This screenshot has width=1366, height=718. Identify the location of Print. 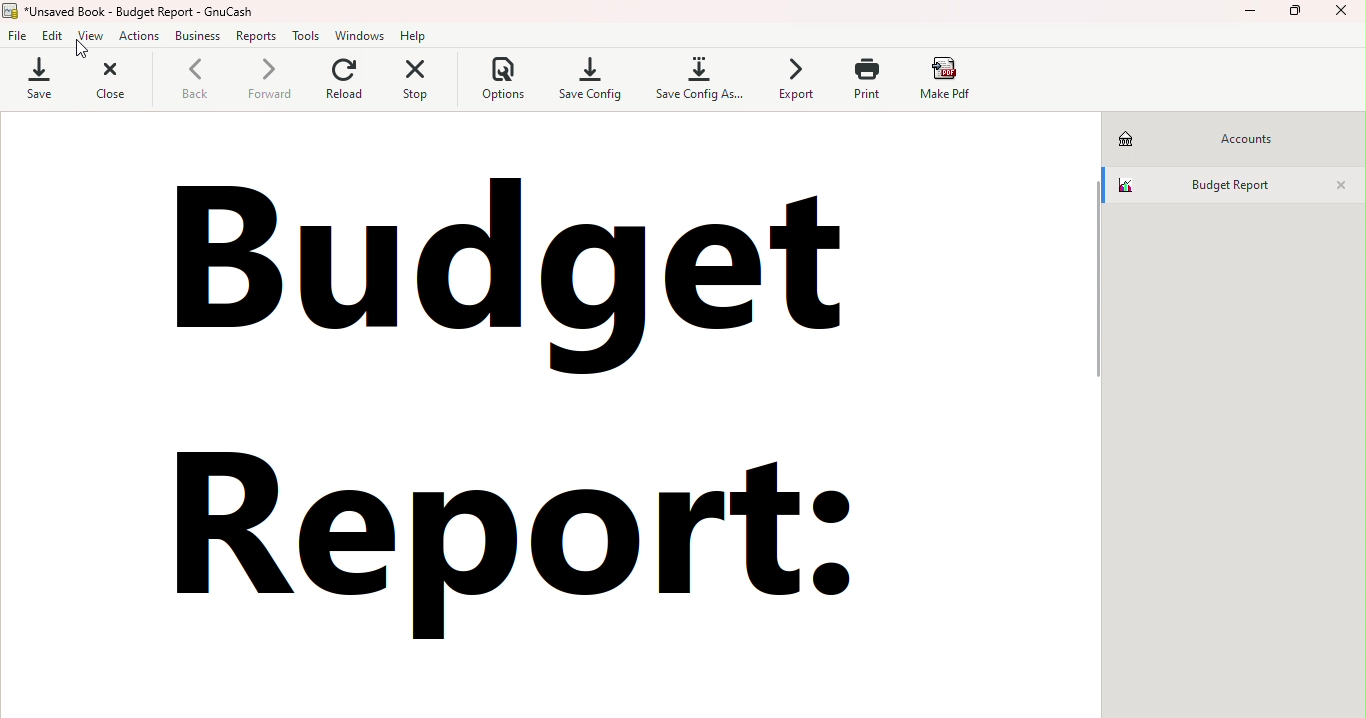
(862, 82).